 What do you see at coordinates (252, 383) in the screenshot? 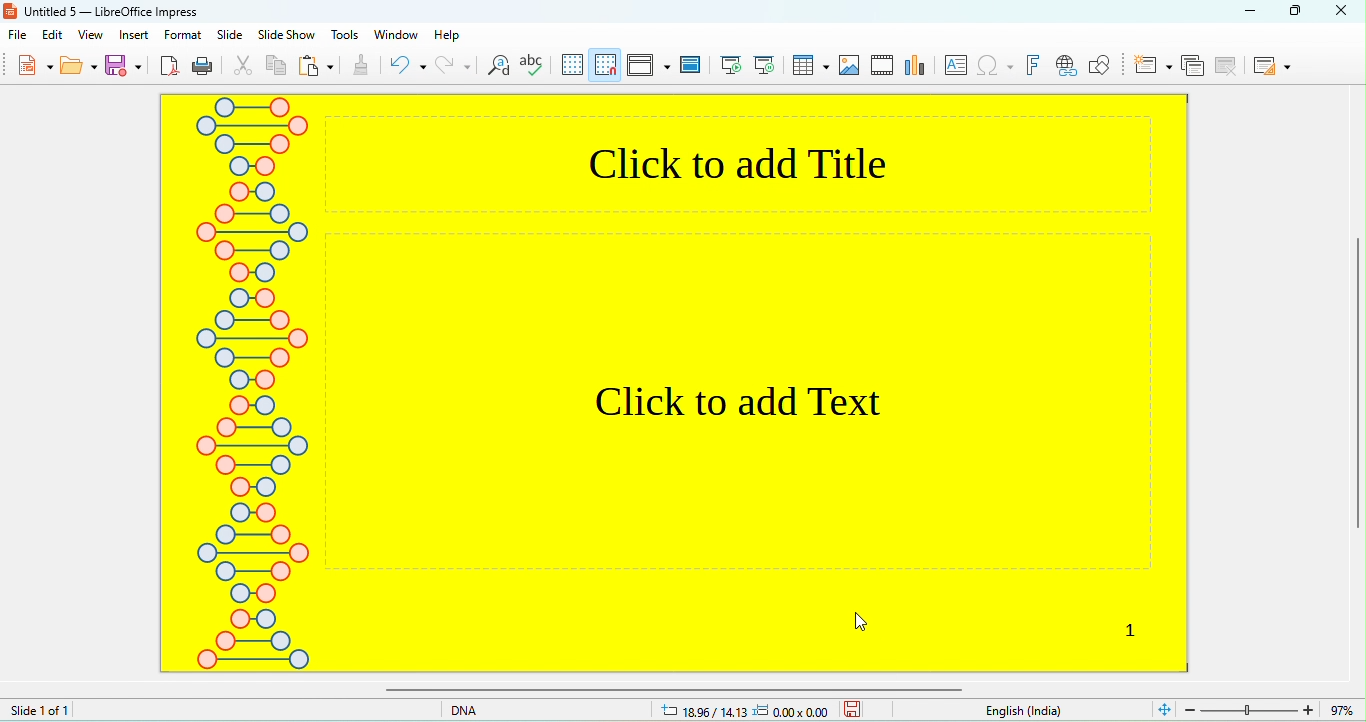
I see `DNA theme` at bounding box center [252, 383].